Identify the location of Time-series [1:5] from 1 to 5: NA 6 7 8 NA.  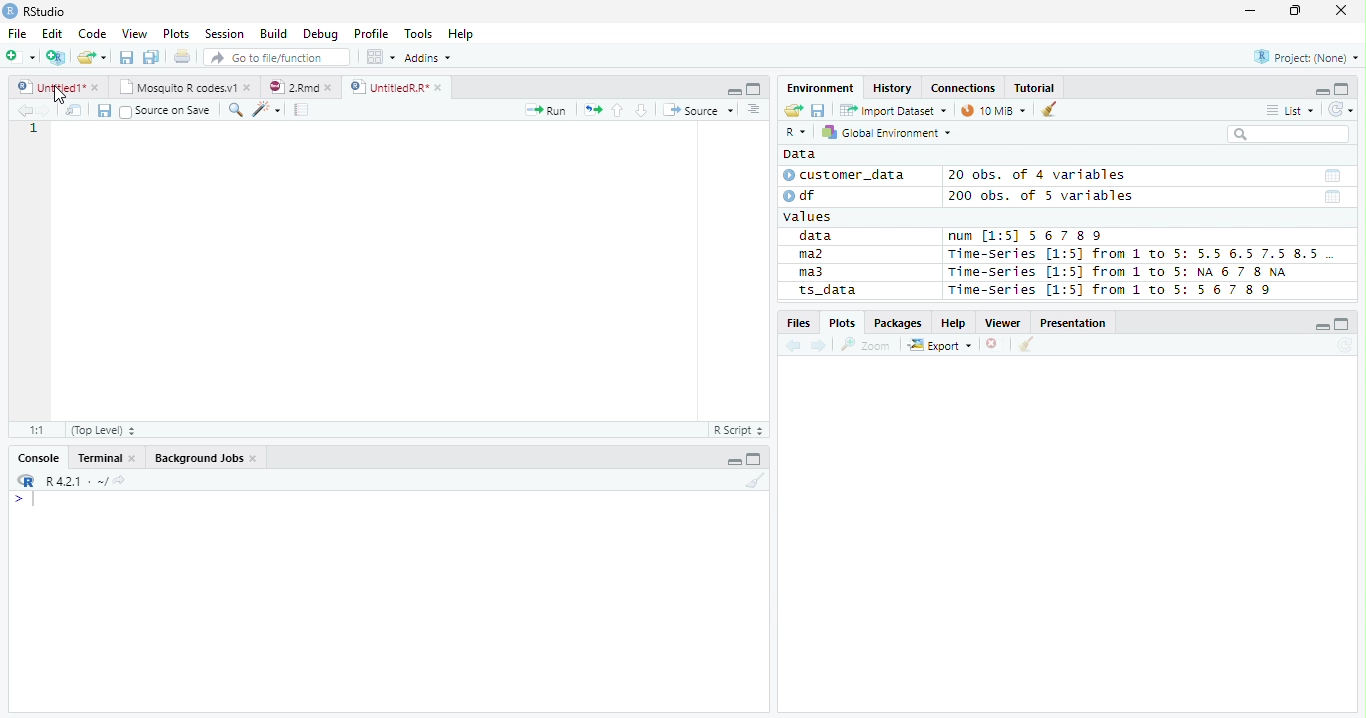
(1126, 273).